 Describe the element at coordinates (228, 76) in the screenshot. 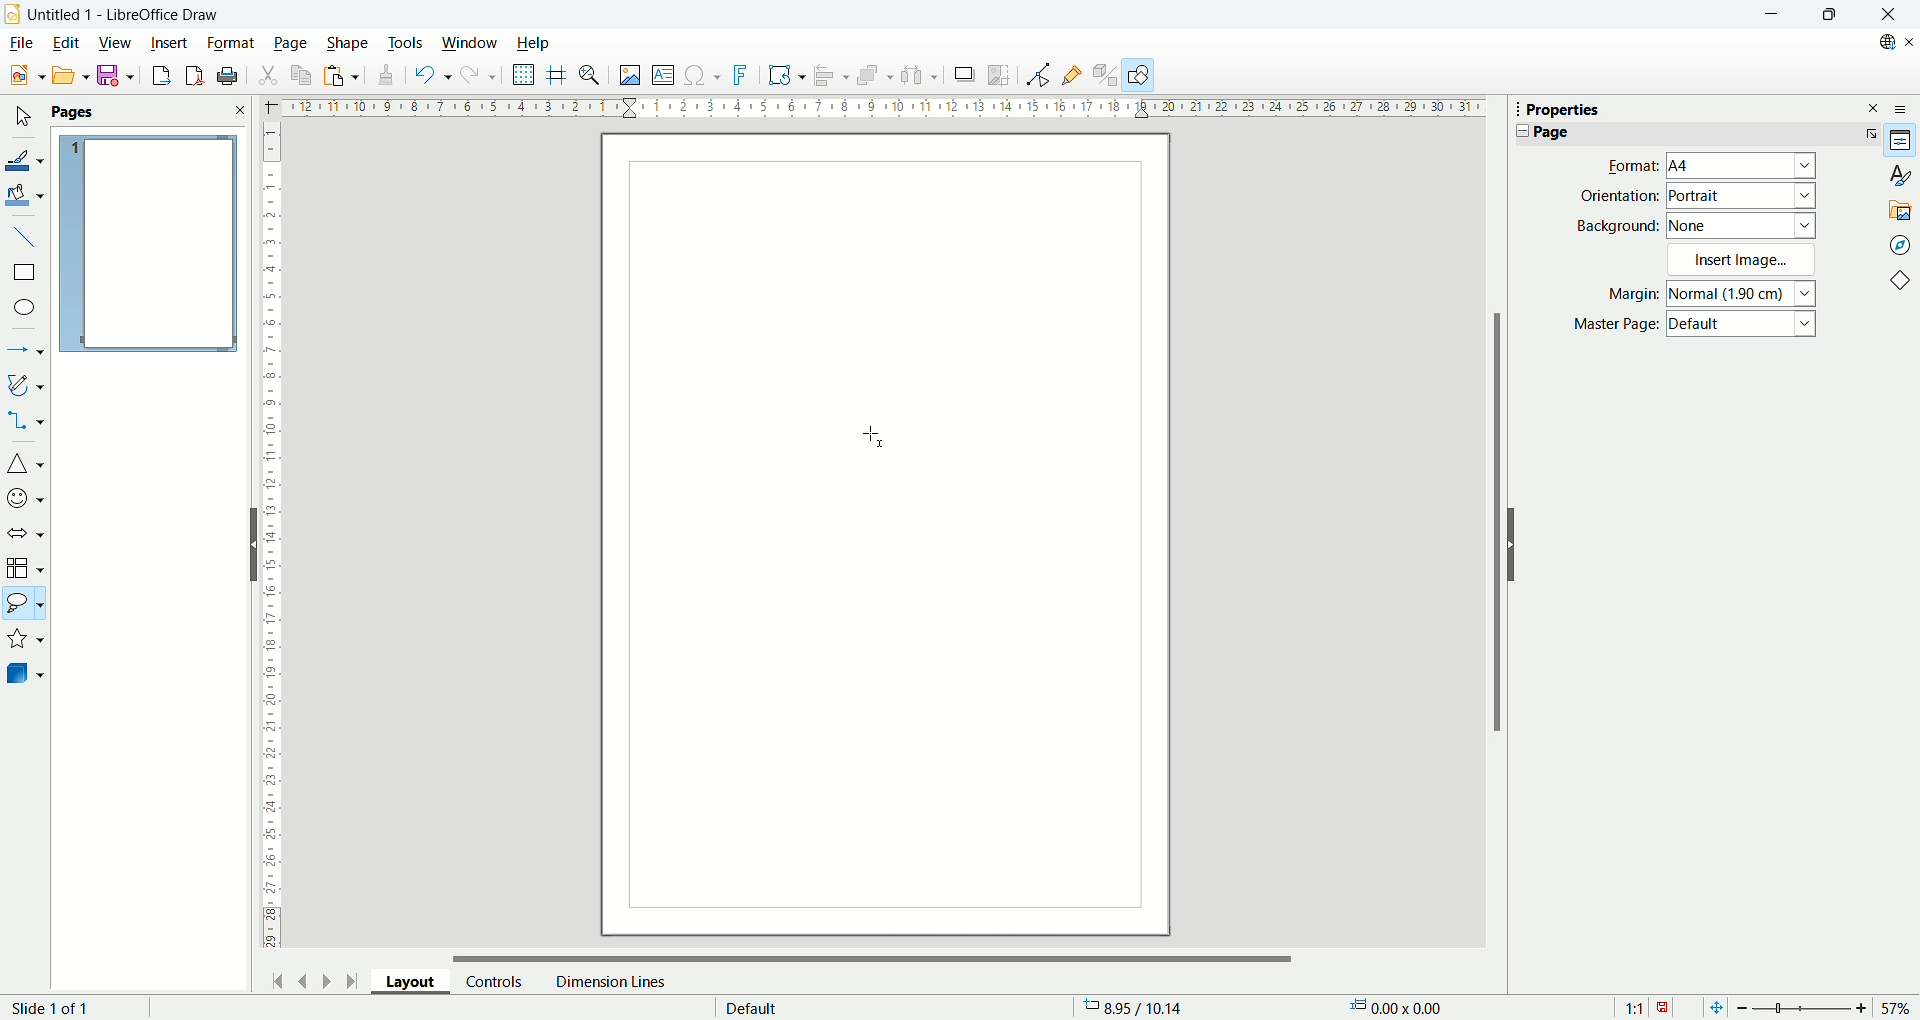

I see `print` at that location.